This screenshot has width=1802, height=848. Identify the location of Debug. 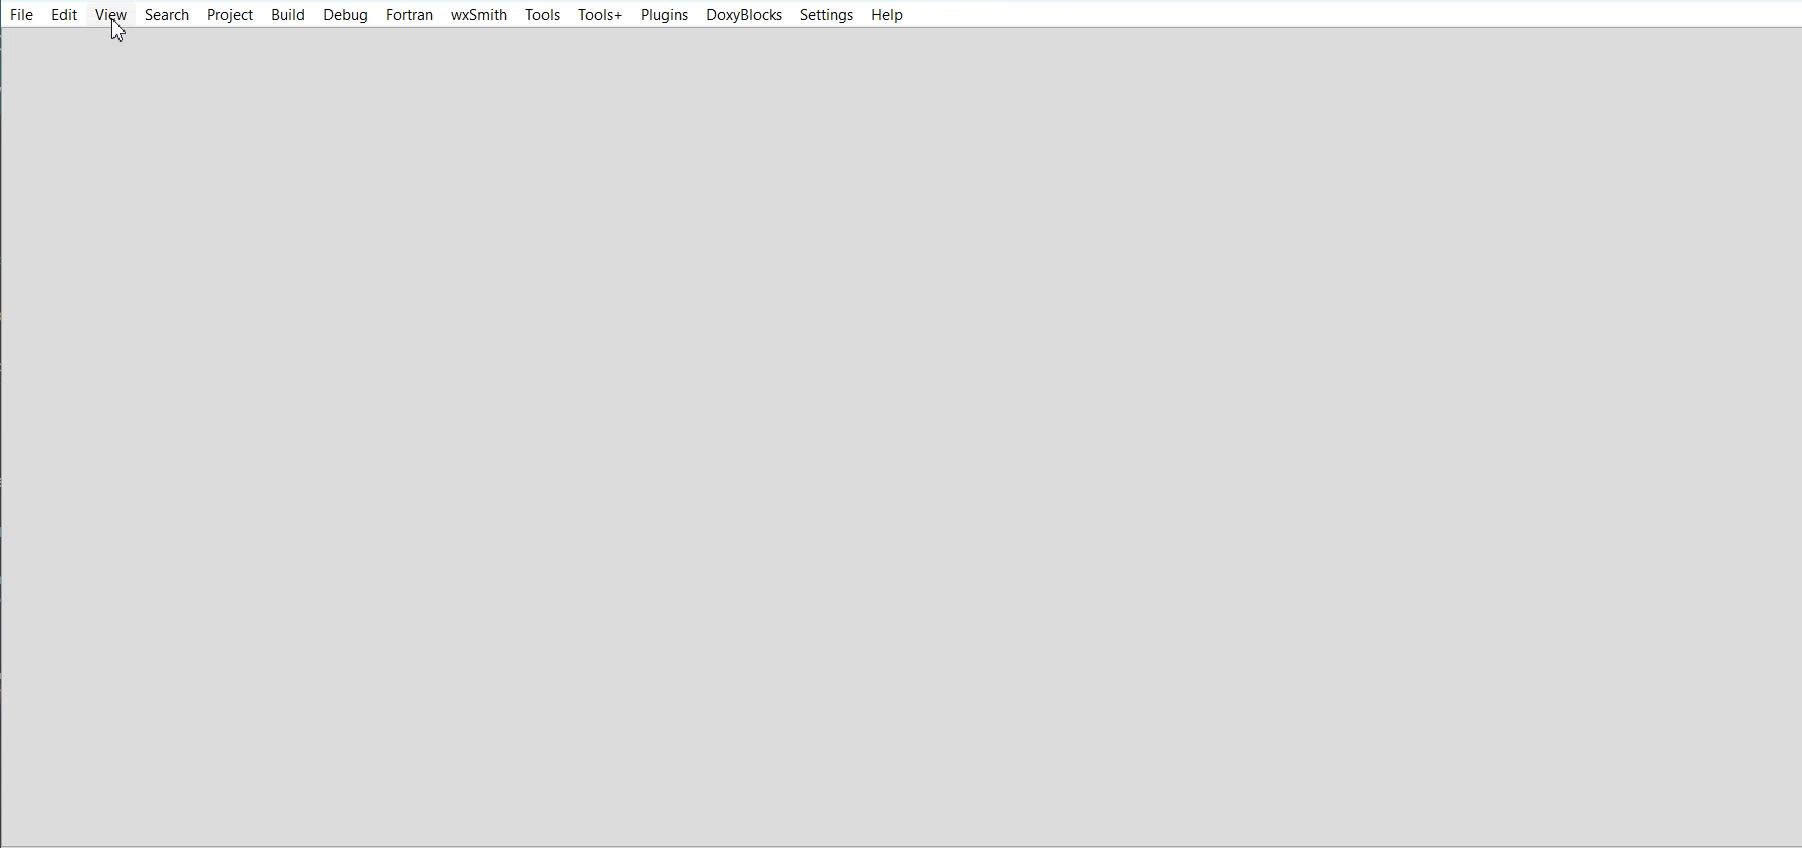
(347, 15).